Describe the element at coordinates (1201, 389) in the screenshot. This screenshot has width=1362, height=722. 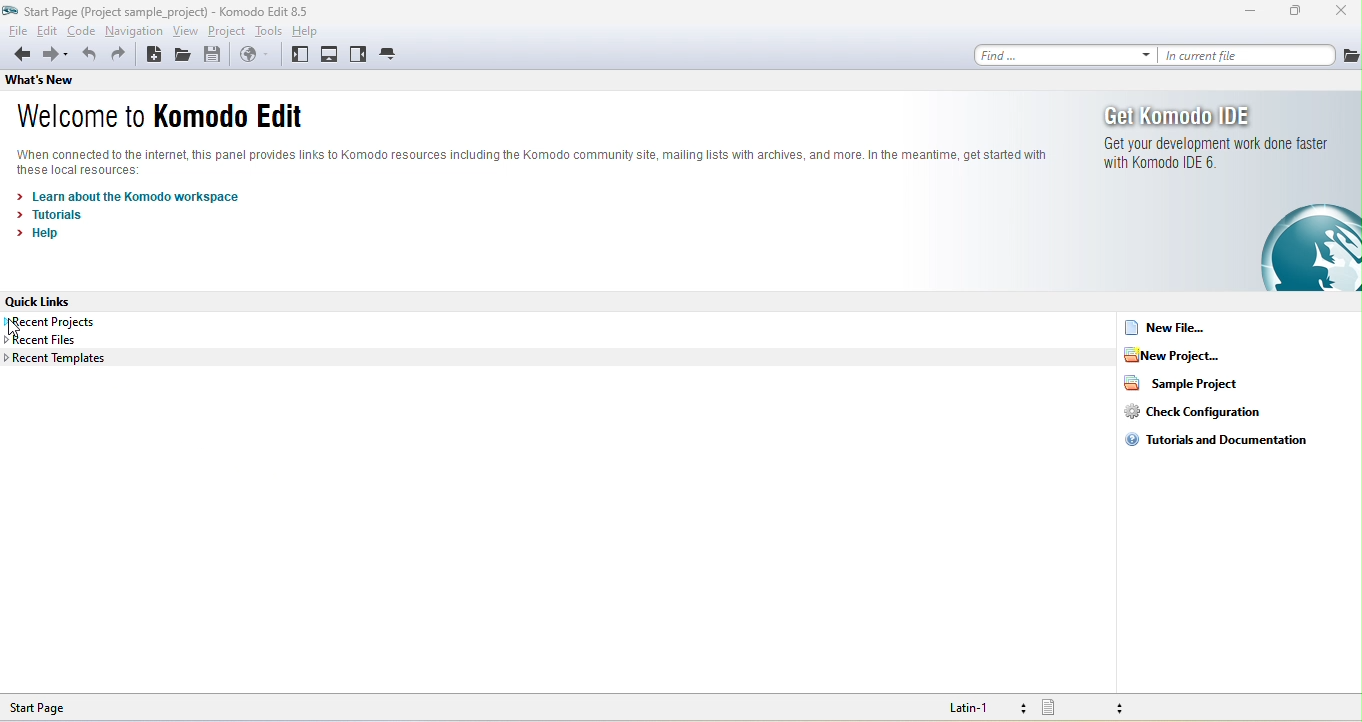
I see `sample project` at that location.